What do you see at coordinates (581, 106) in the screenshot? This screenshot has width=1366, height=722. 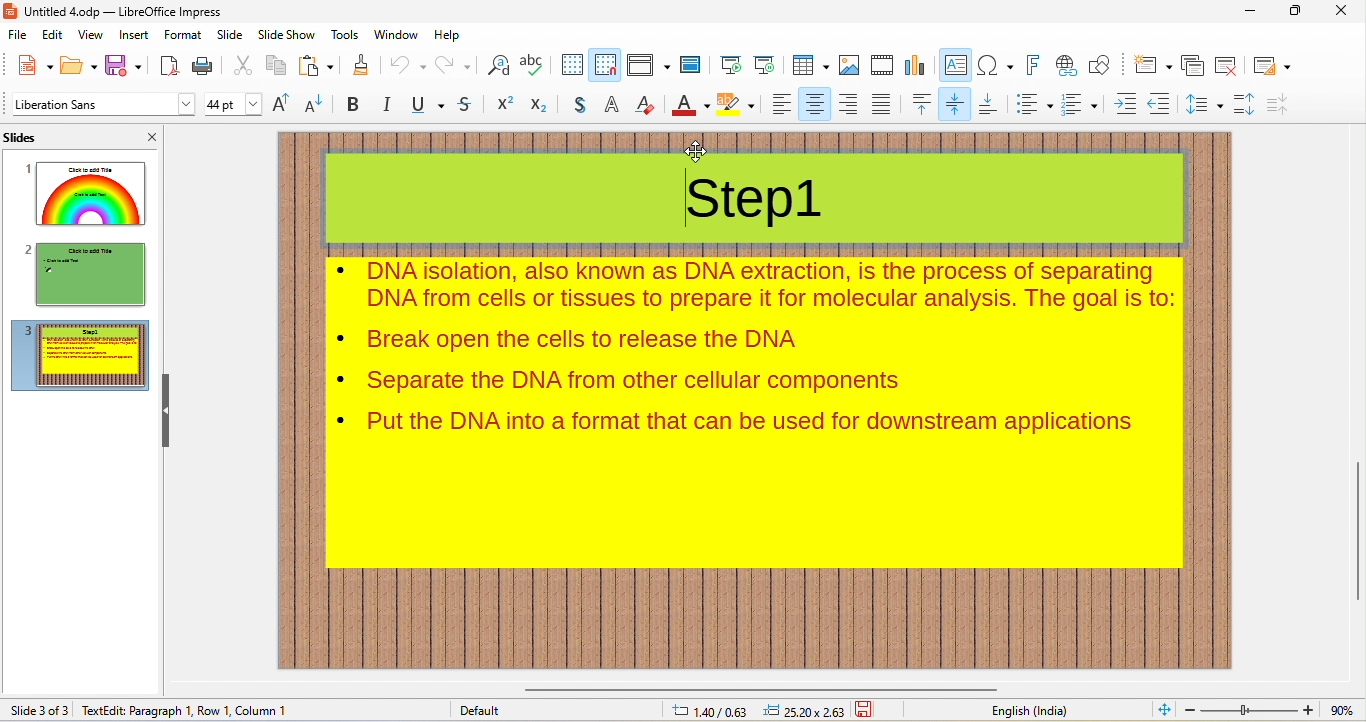 I see `shadow` at bounding box center [581, 106].